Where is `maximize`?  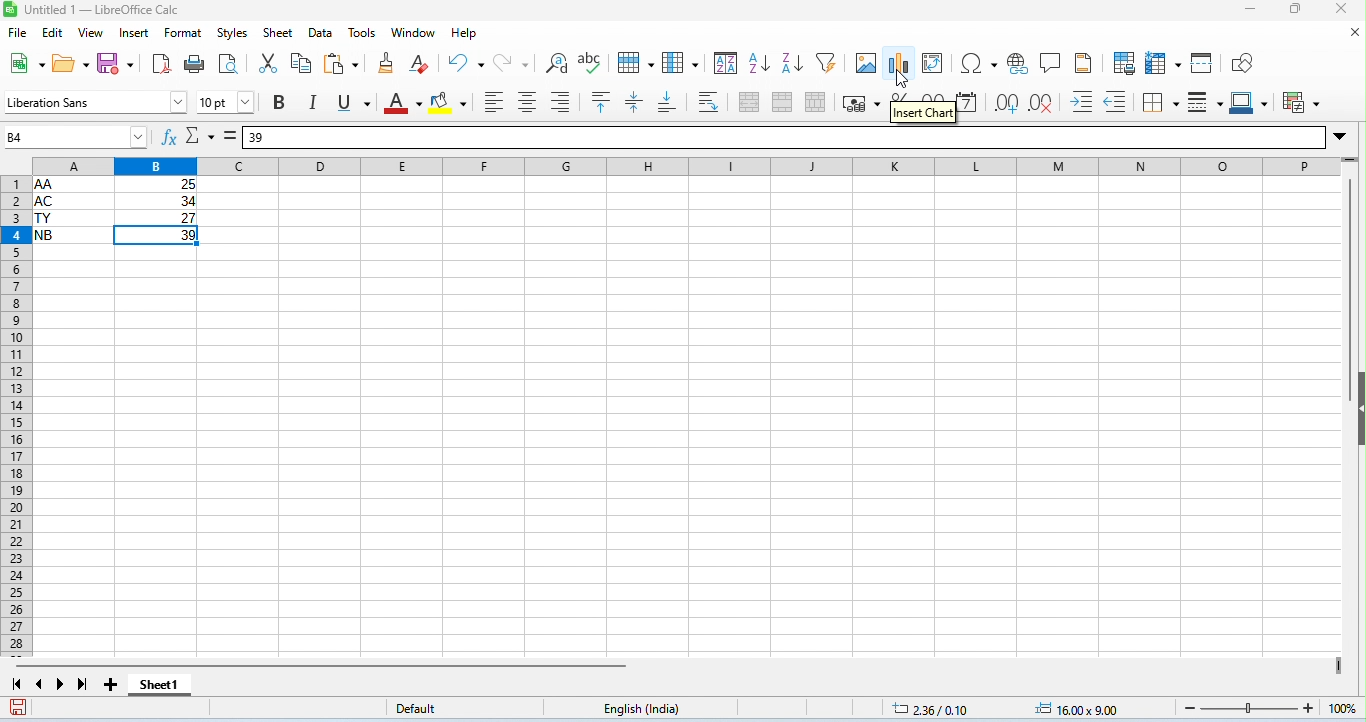
maximize is located at coordinates (1293, 10).